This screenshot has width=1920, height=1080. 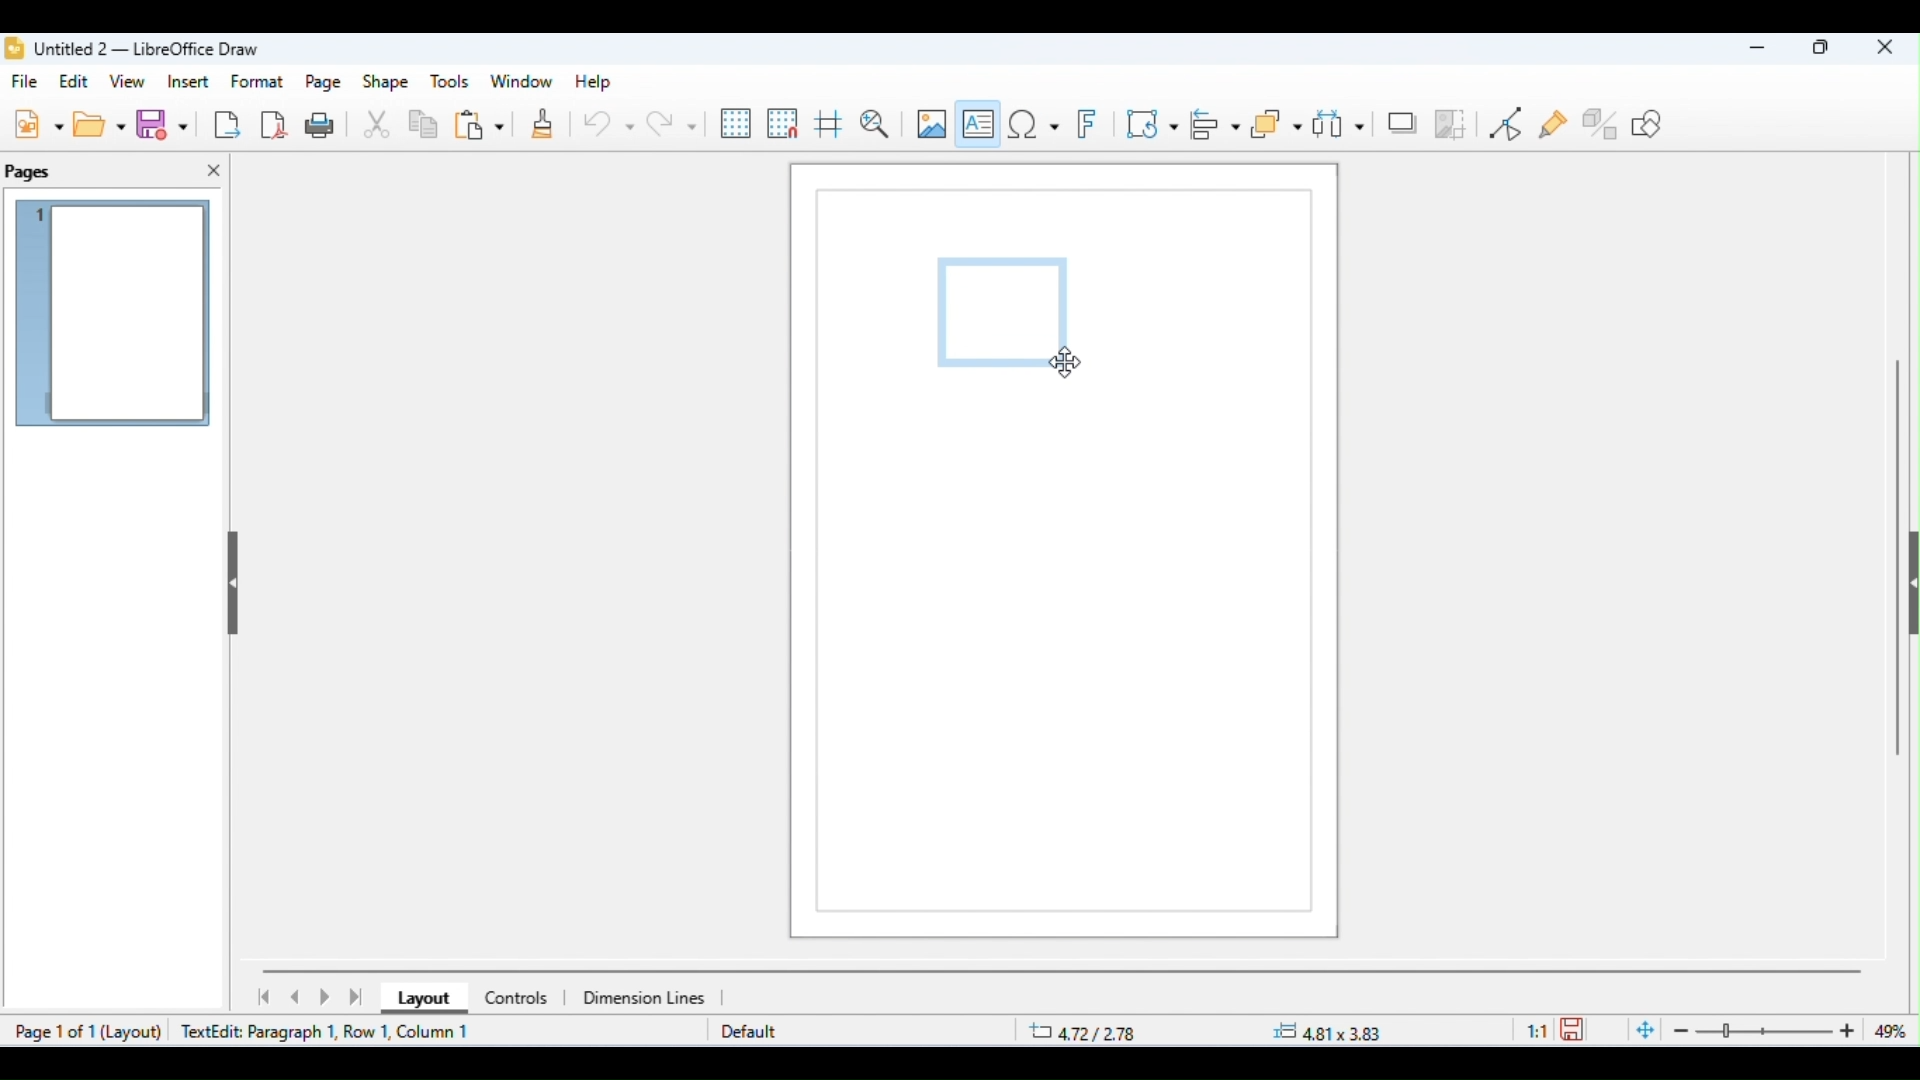 What do you see at coordinates (53, 1031) in the screenshot?
I see `page 1 of 1` at bounding box center [53, 1031].